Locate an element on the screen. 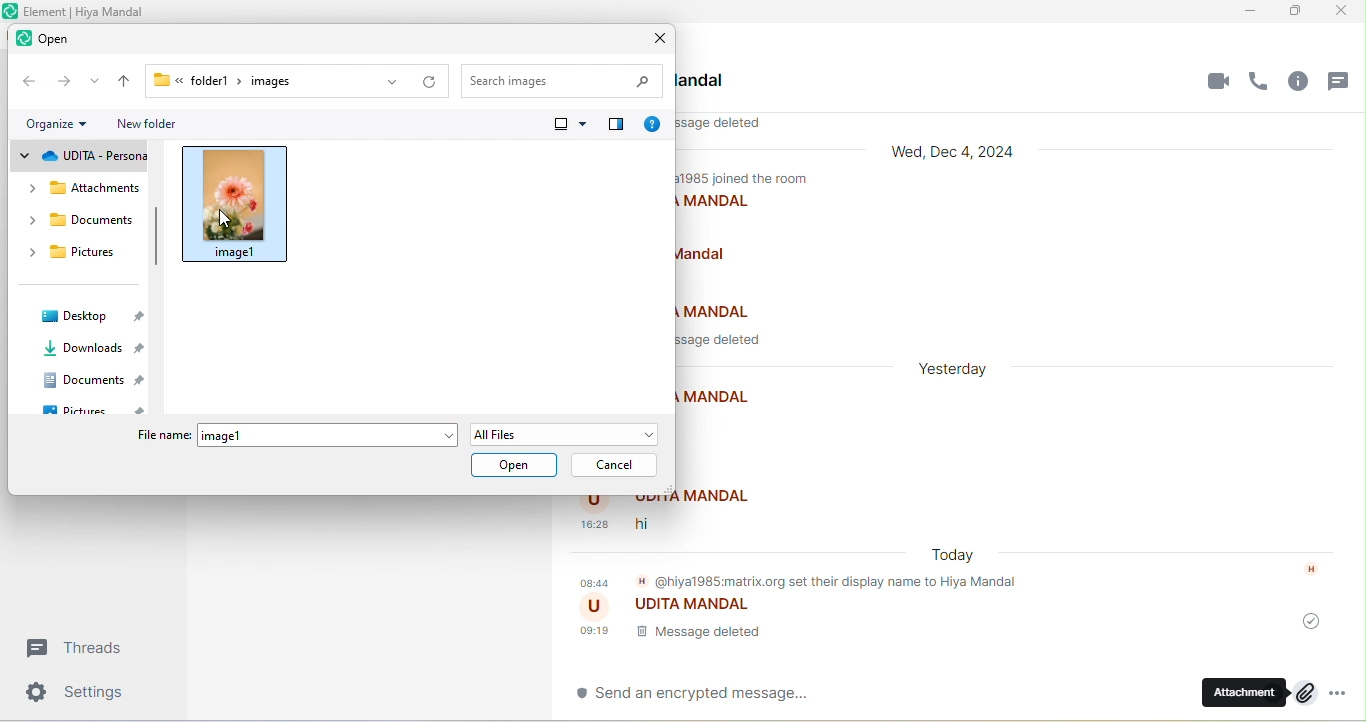 The height and width of the screenshot is (722, 1366). attachment is located at coordinates (1260, 692).